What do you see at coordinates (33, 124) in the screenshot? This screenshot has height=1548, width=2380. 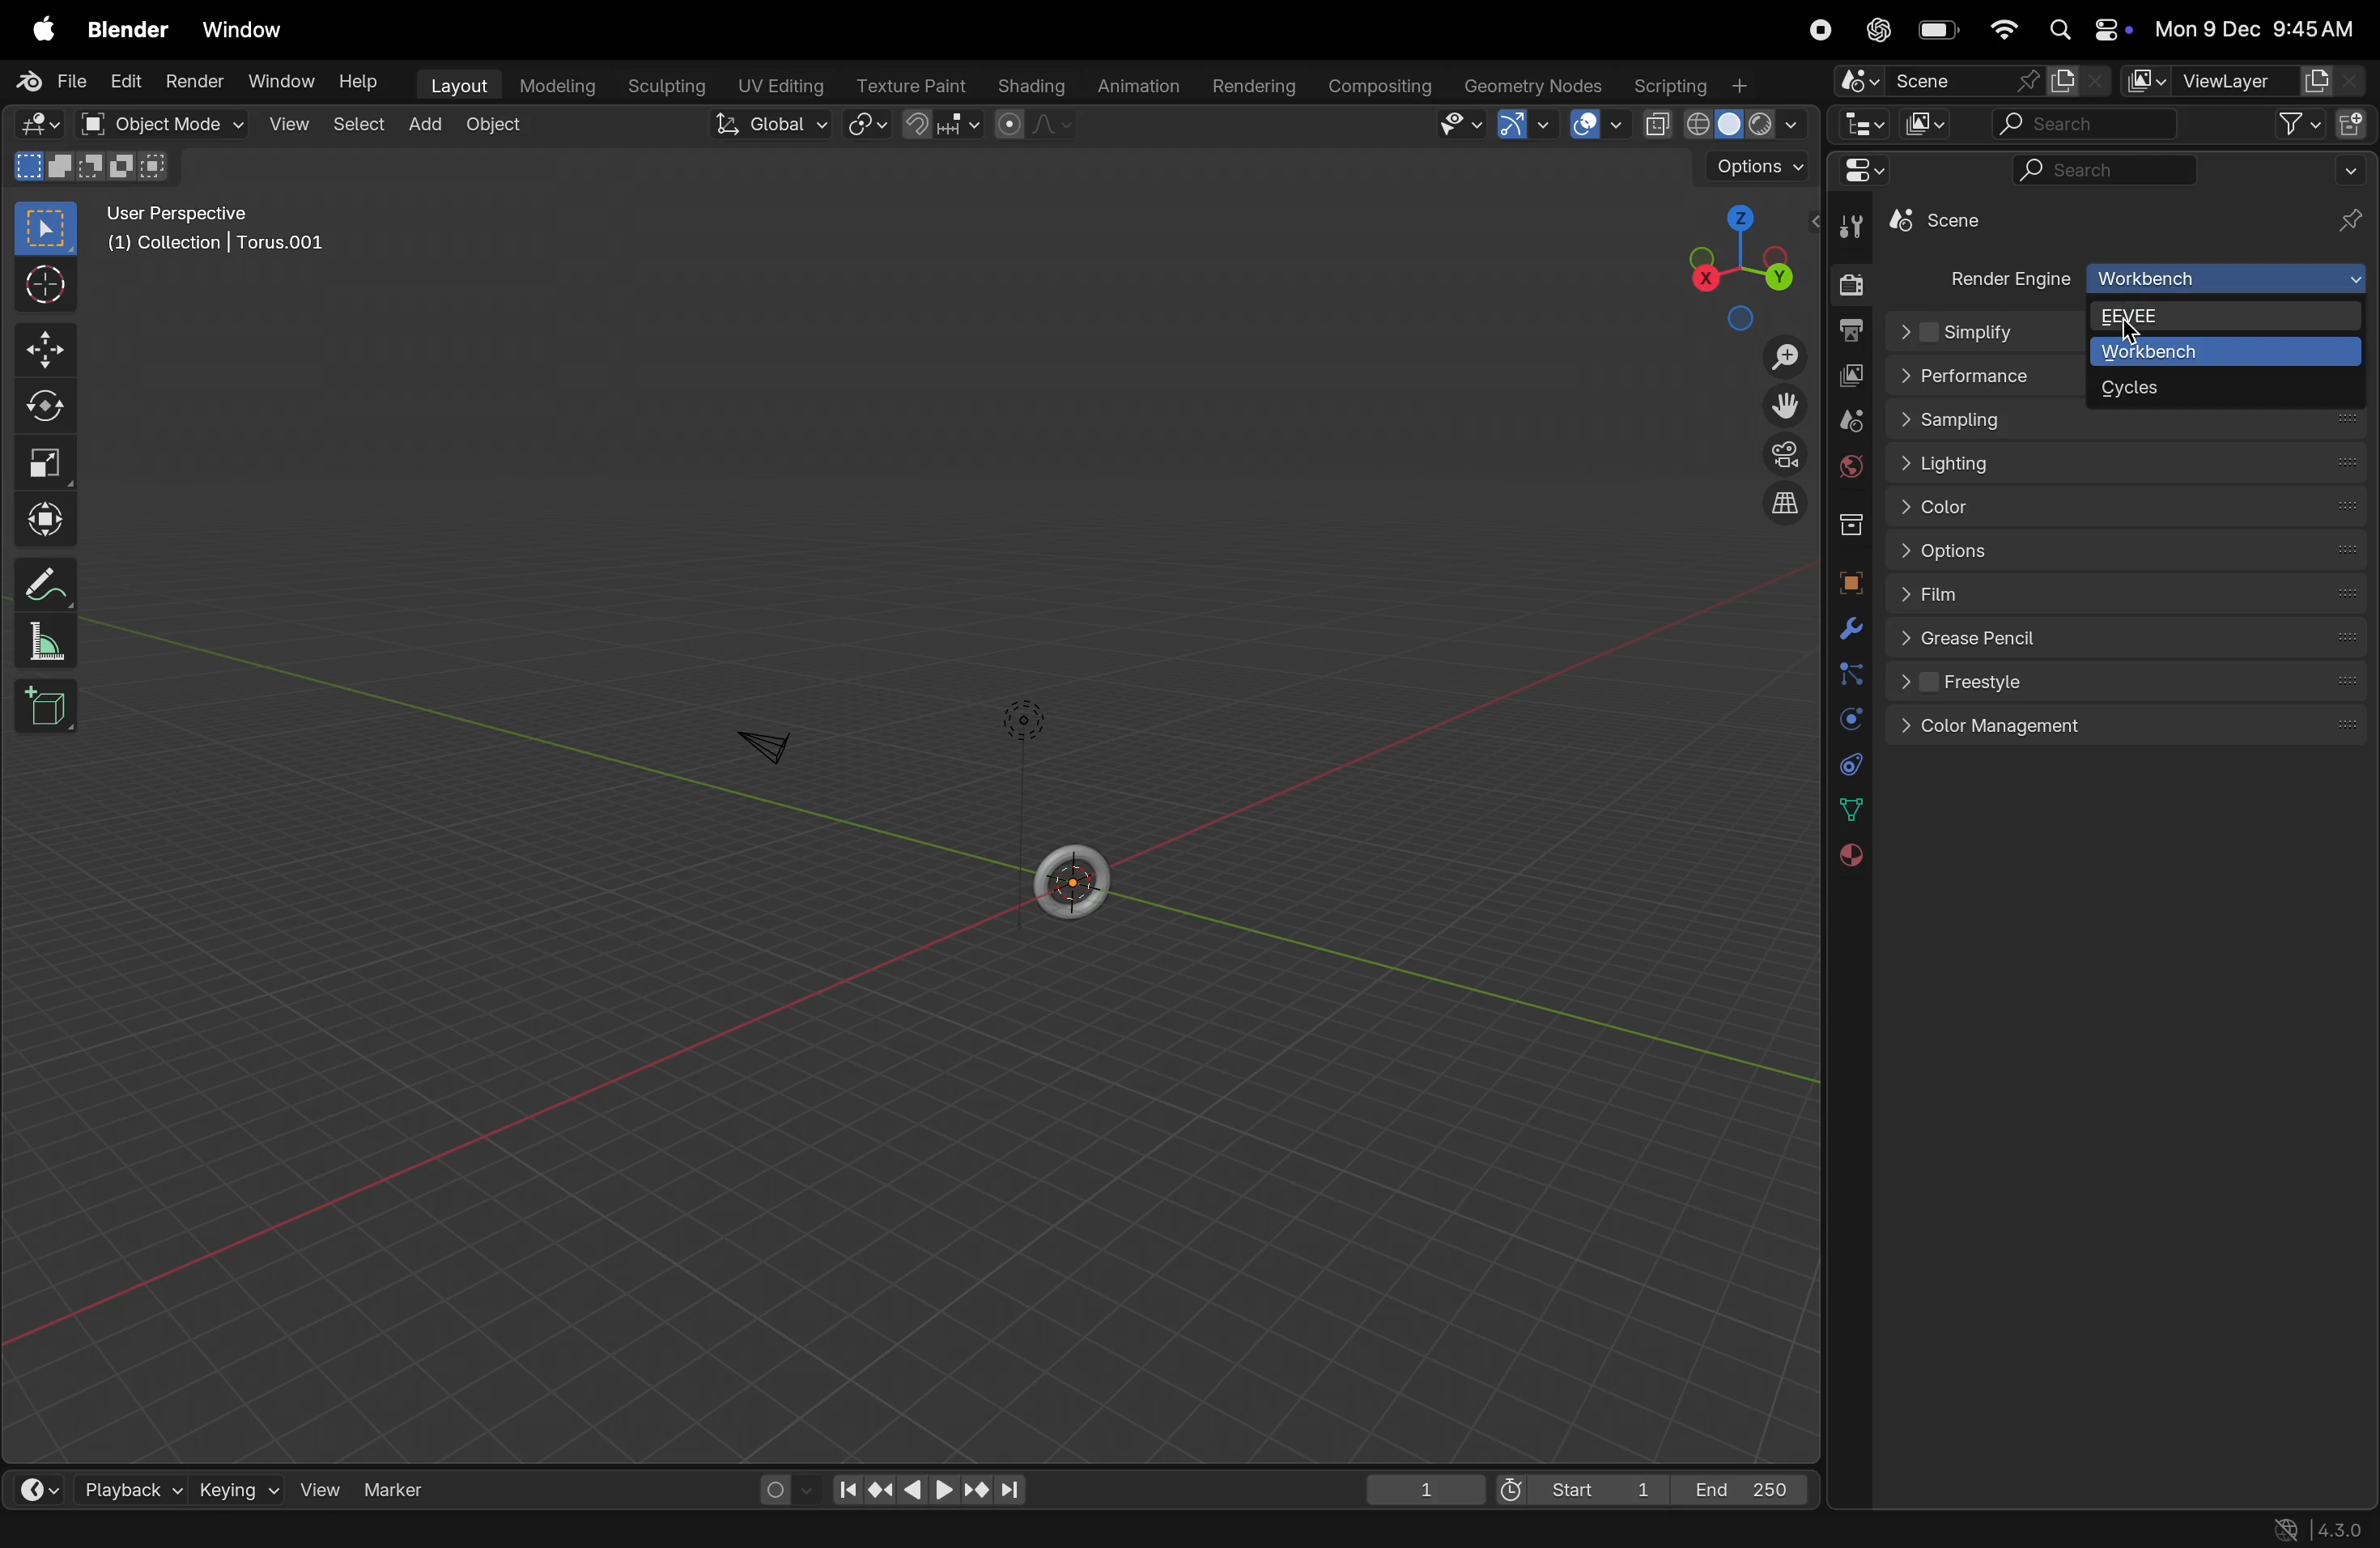 I see `editor type` at bounding box center [33, 124].